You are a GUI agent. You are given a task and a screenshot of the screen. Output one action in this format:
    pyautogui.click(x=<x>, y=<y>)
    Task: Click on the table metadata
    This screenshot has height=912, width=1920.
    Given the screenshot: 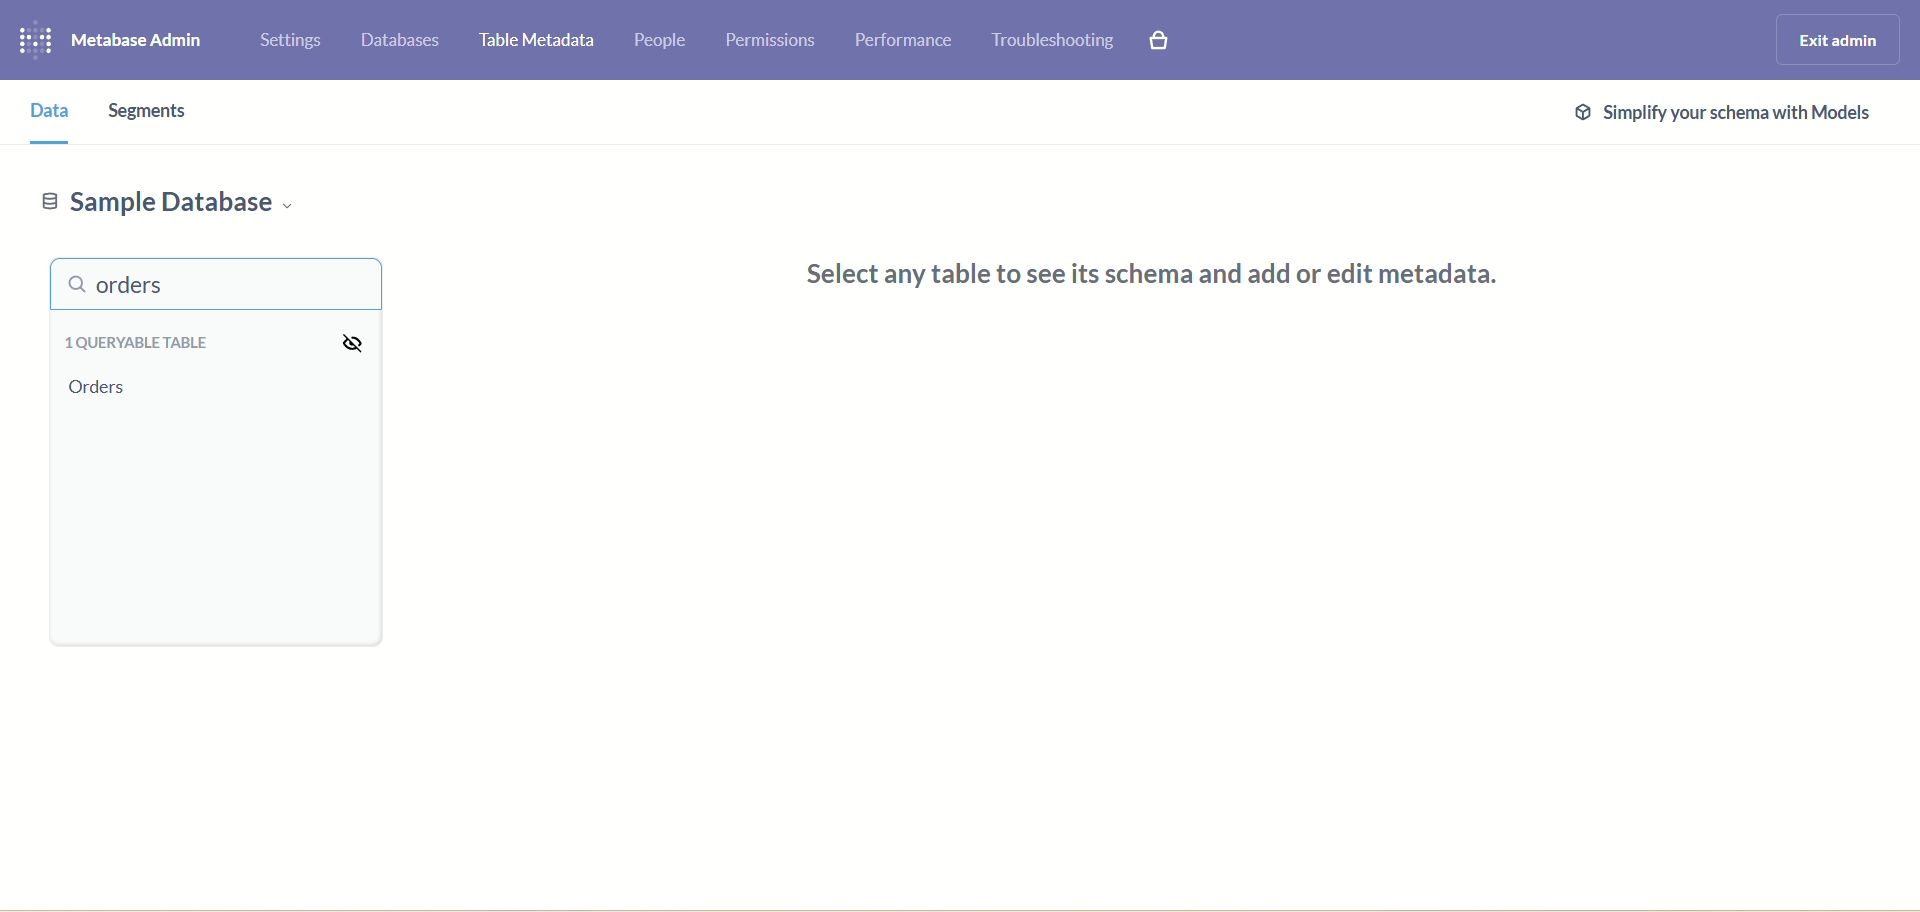 What is the action you would take?
    pyautogui.click(x=533, y=40)
    